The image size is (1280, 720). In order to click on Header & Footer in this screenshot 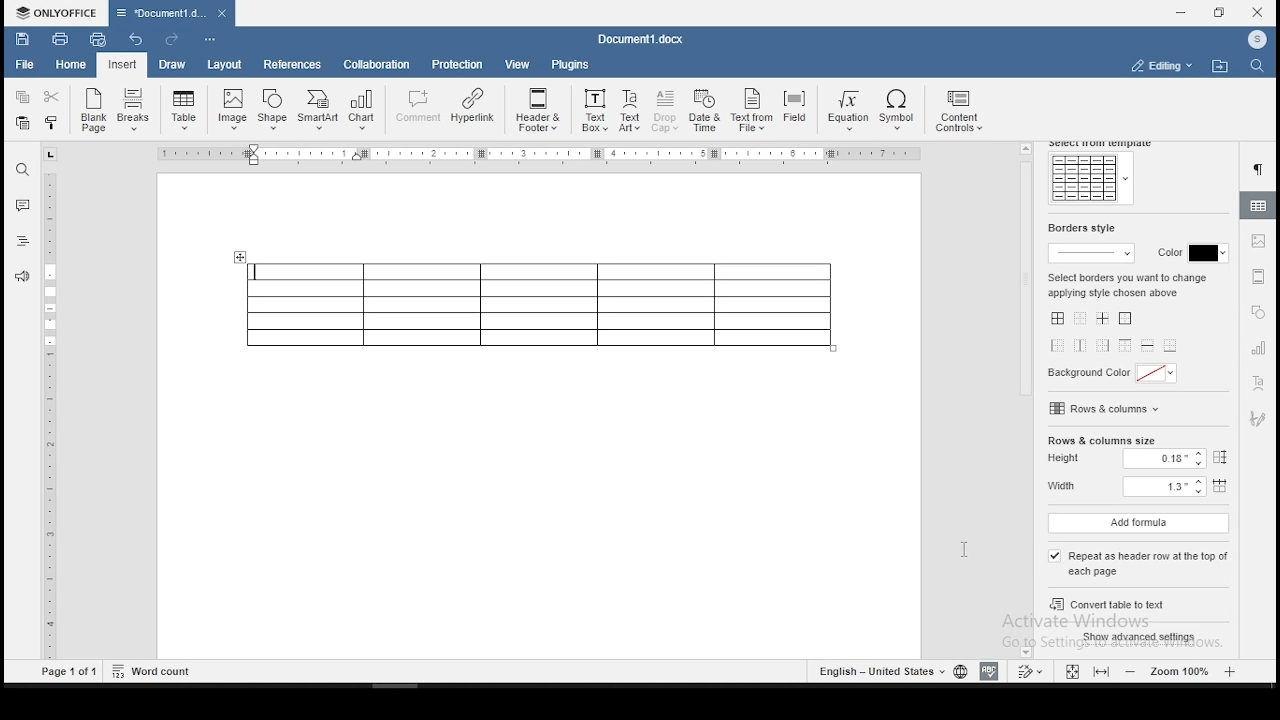, I will do `click(537, 110)`.